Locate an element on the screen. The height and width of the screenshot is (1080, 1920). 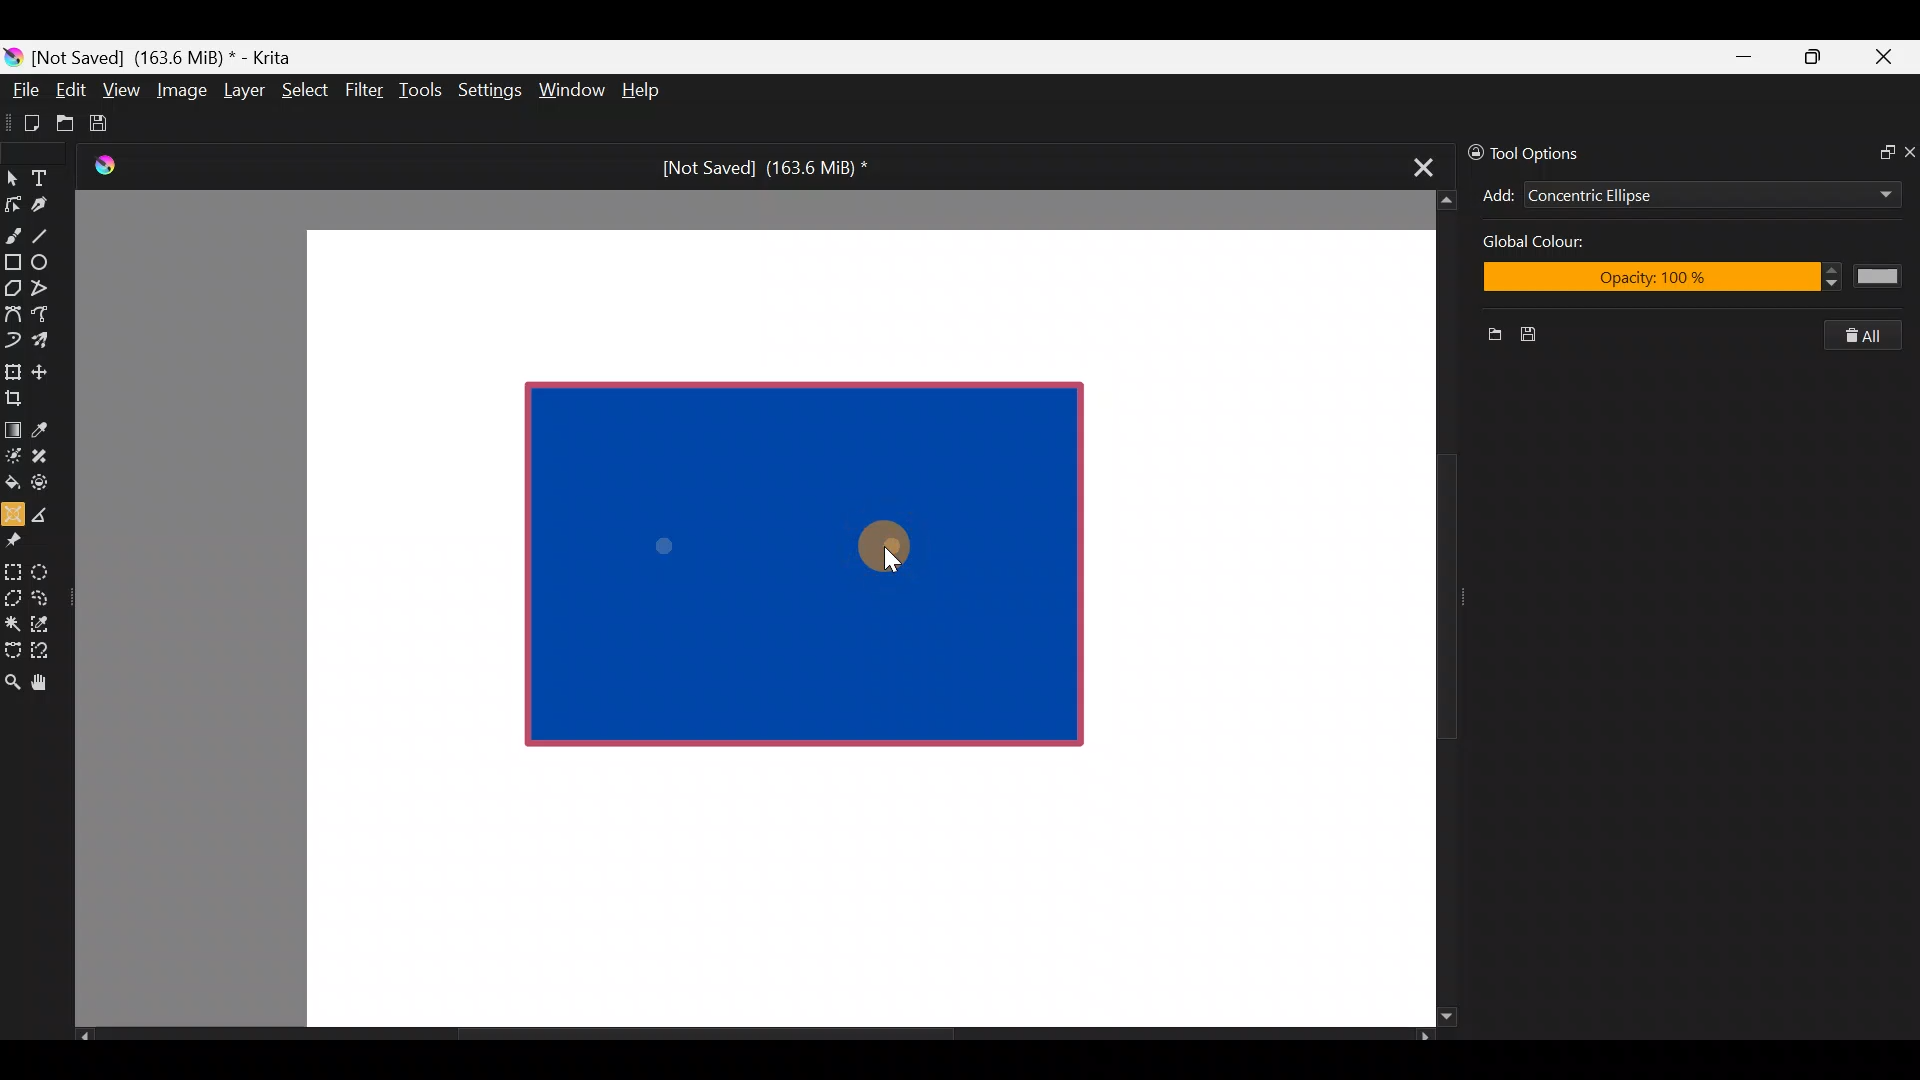
Bezier curve tool is located at coordinates (12, 316).